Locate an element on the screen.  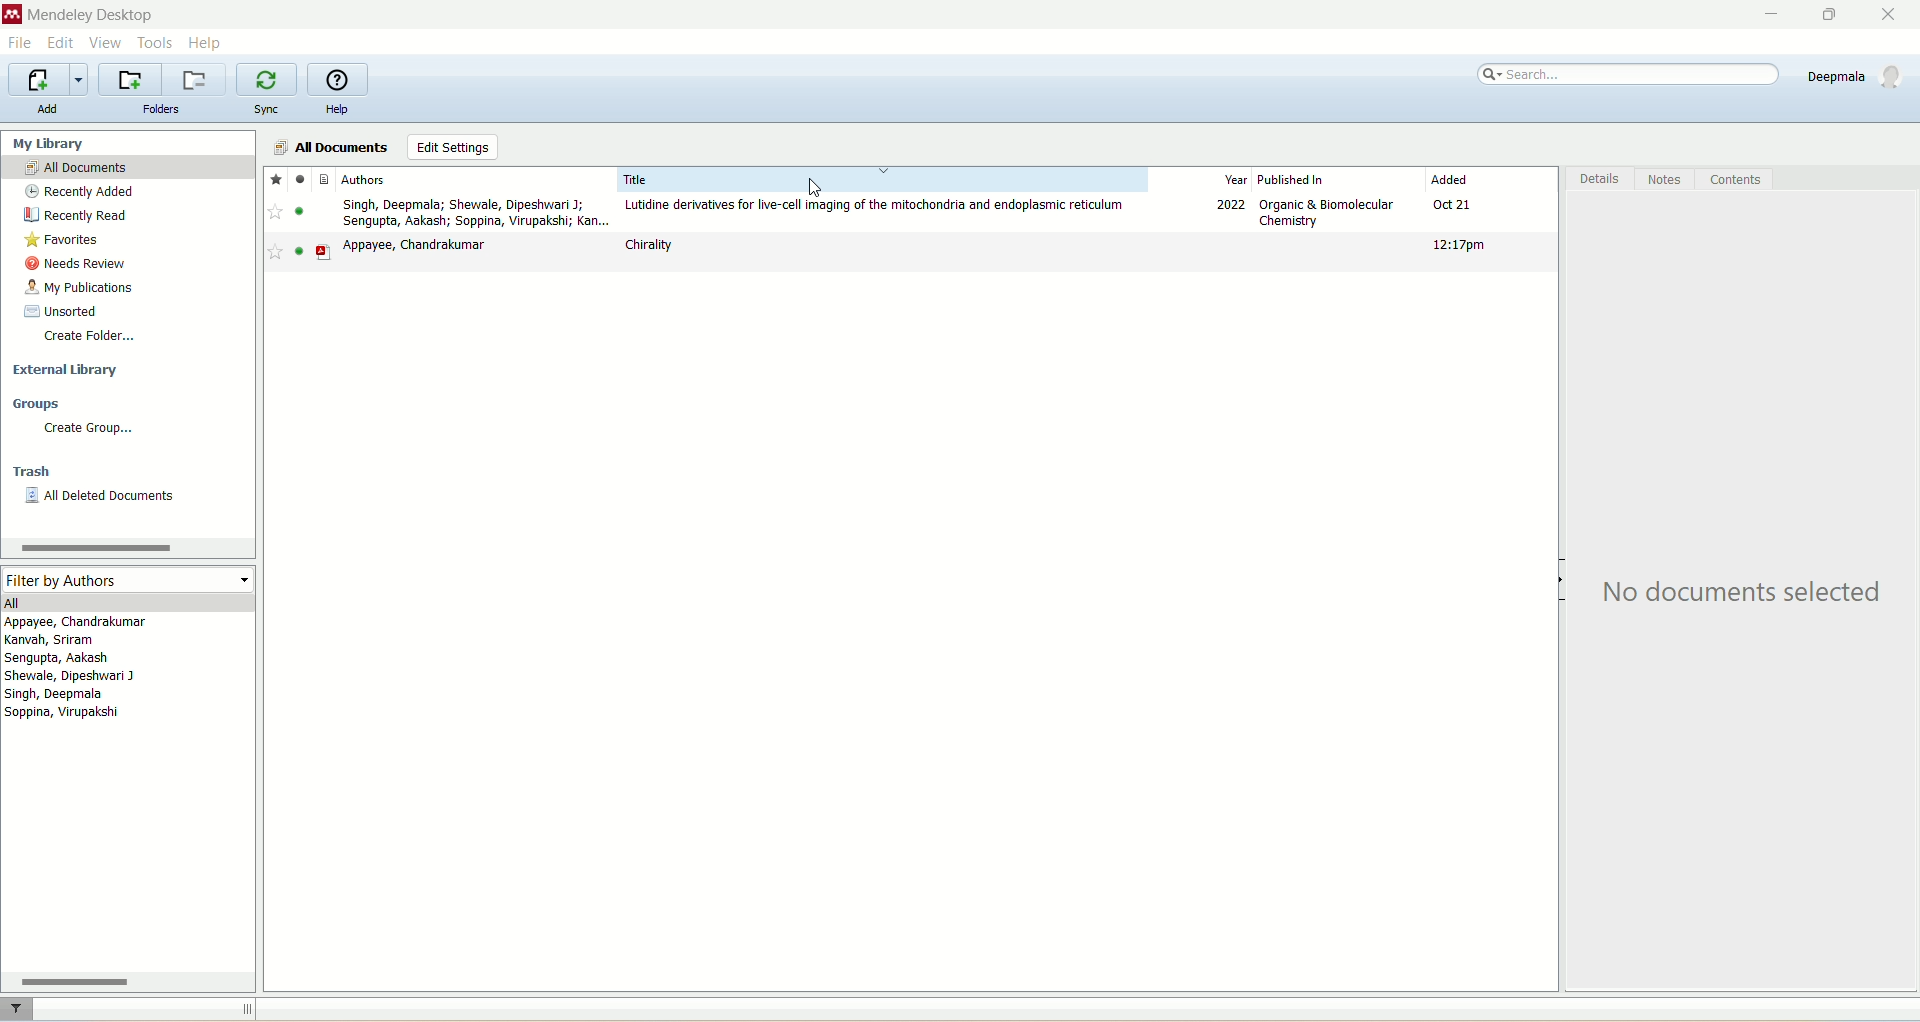
title is located at coordinates (881, 179).